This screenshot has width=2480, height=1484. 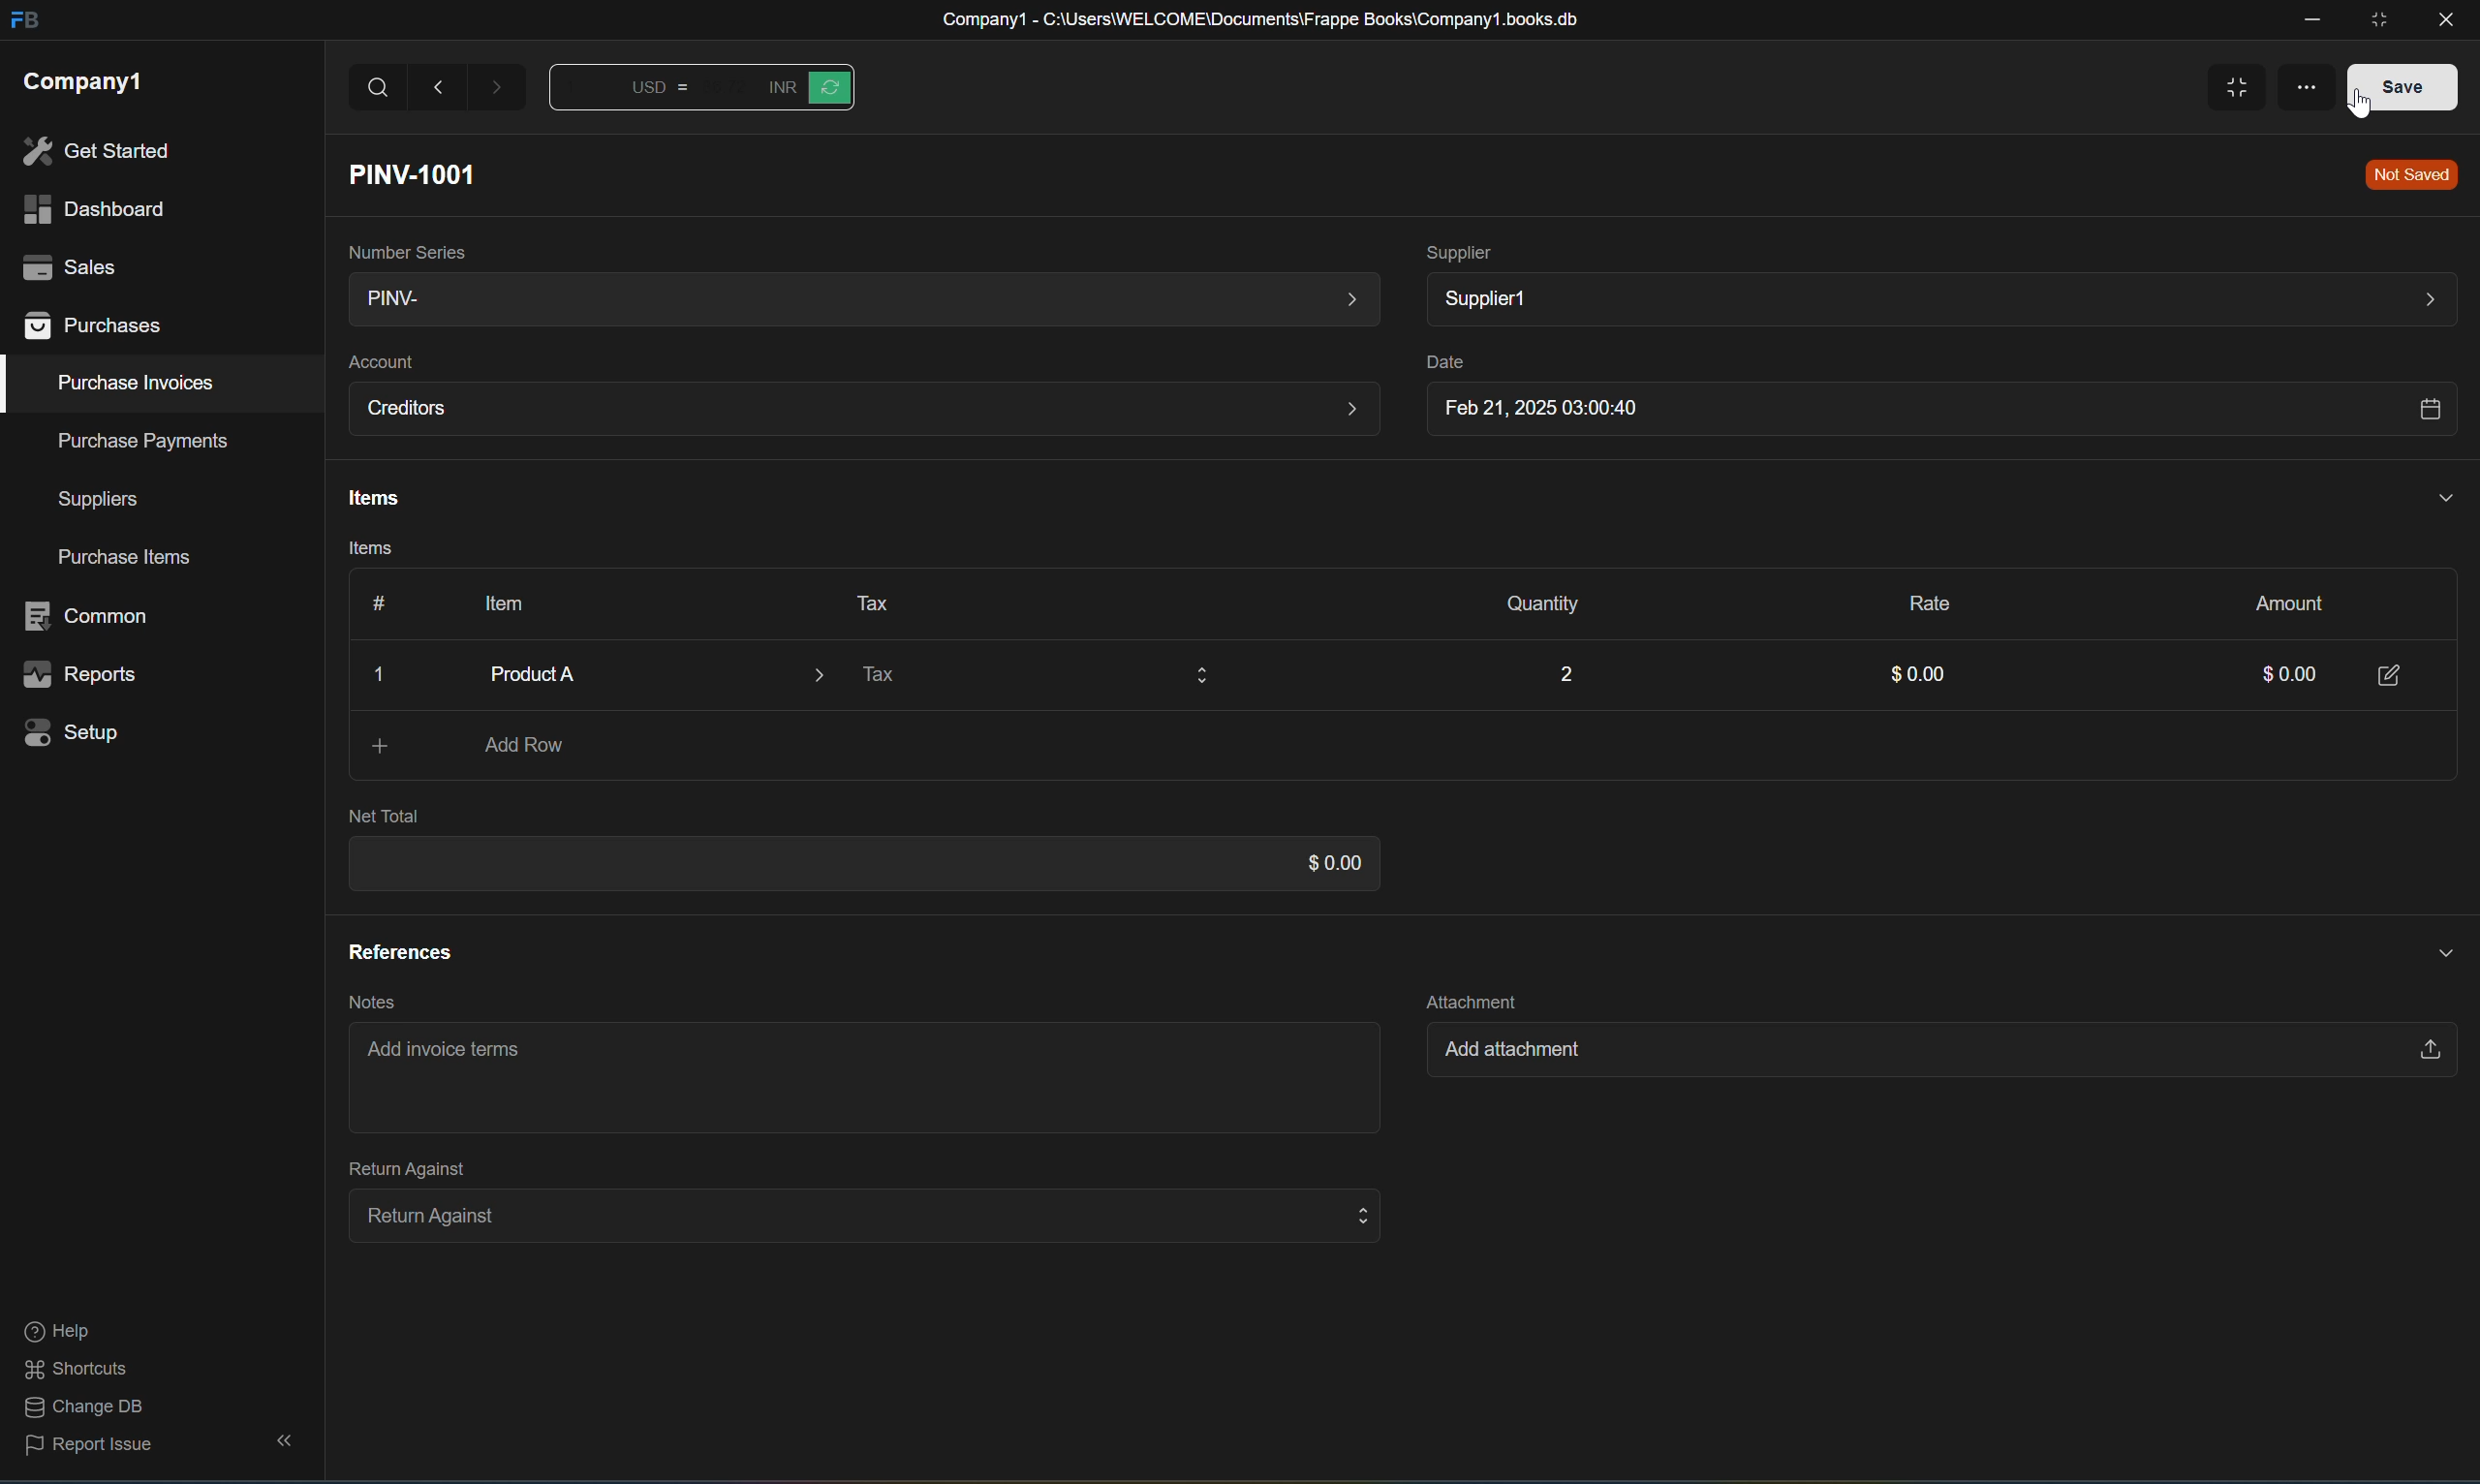 What do you see at coordinates (854, 1214) in the screenshot?
I see `Return Against` at bounding box center [854, 1214].